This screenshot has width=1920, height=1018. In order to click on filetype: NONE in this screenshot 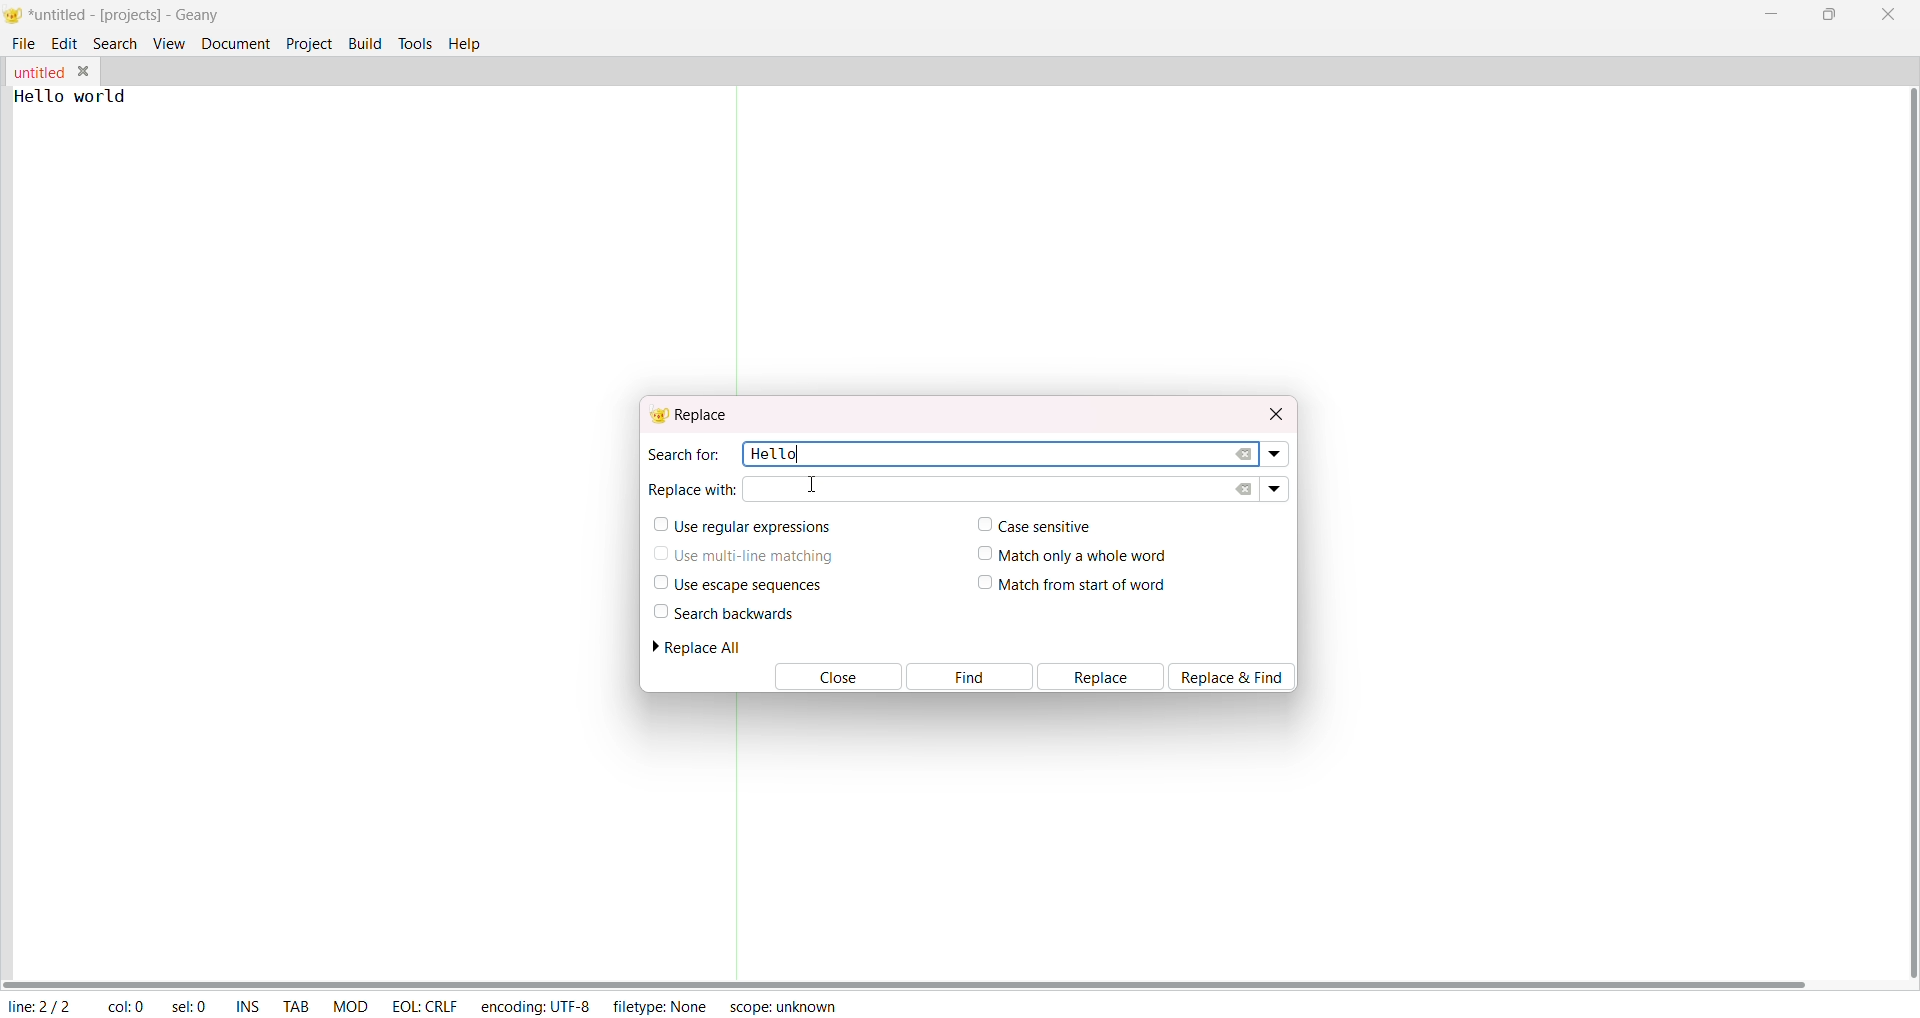, I will do `click(660, 1005)`.